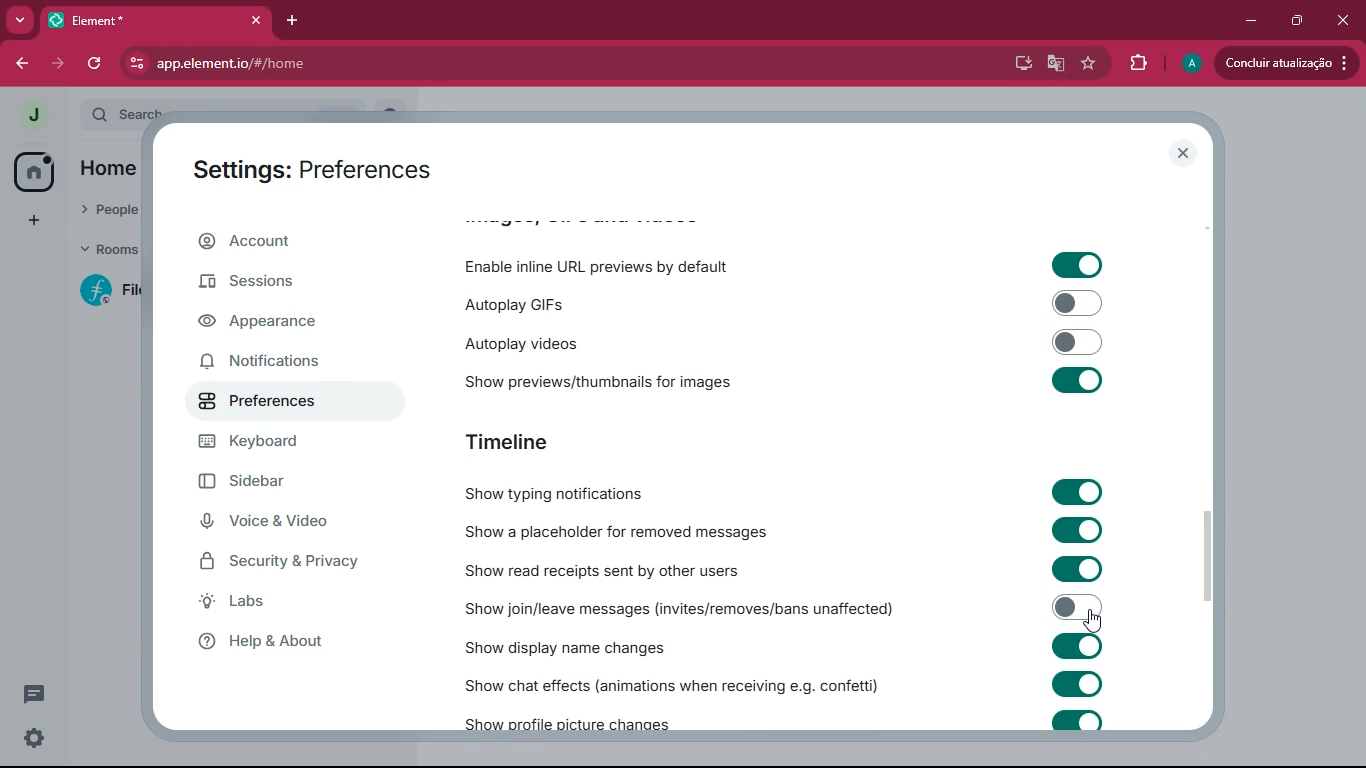 Image resolution: width=1366 pixels, height=768 pixels. I want to click on preferences, so click(270, 400).